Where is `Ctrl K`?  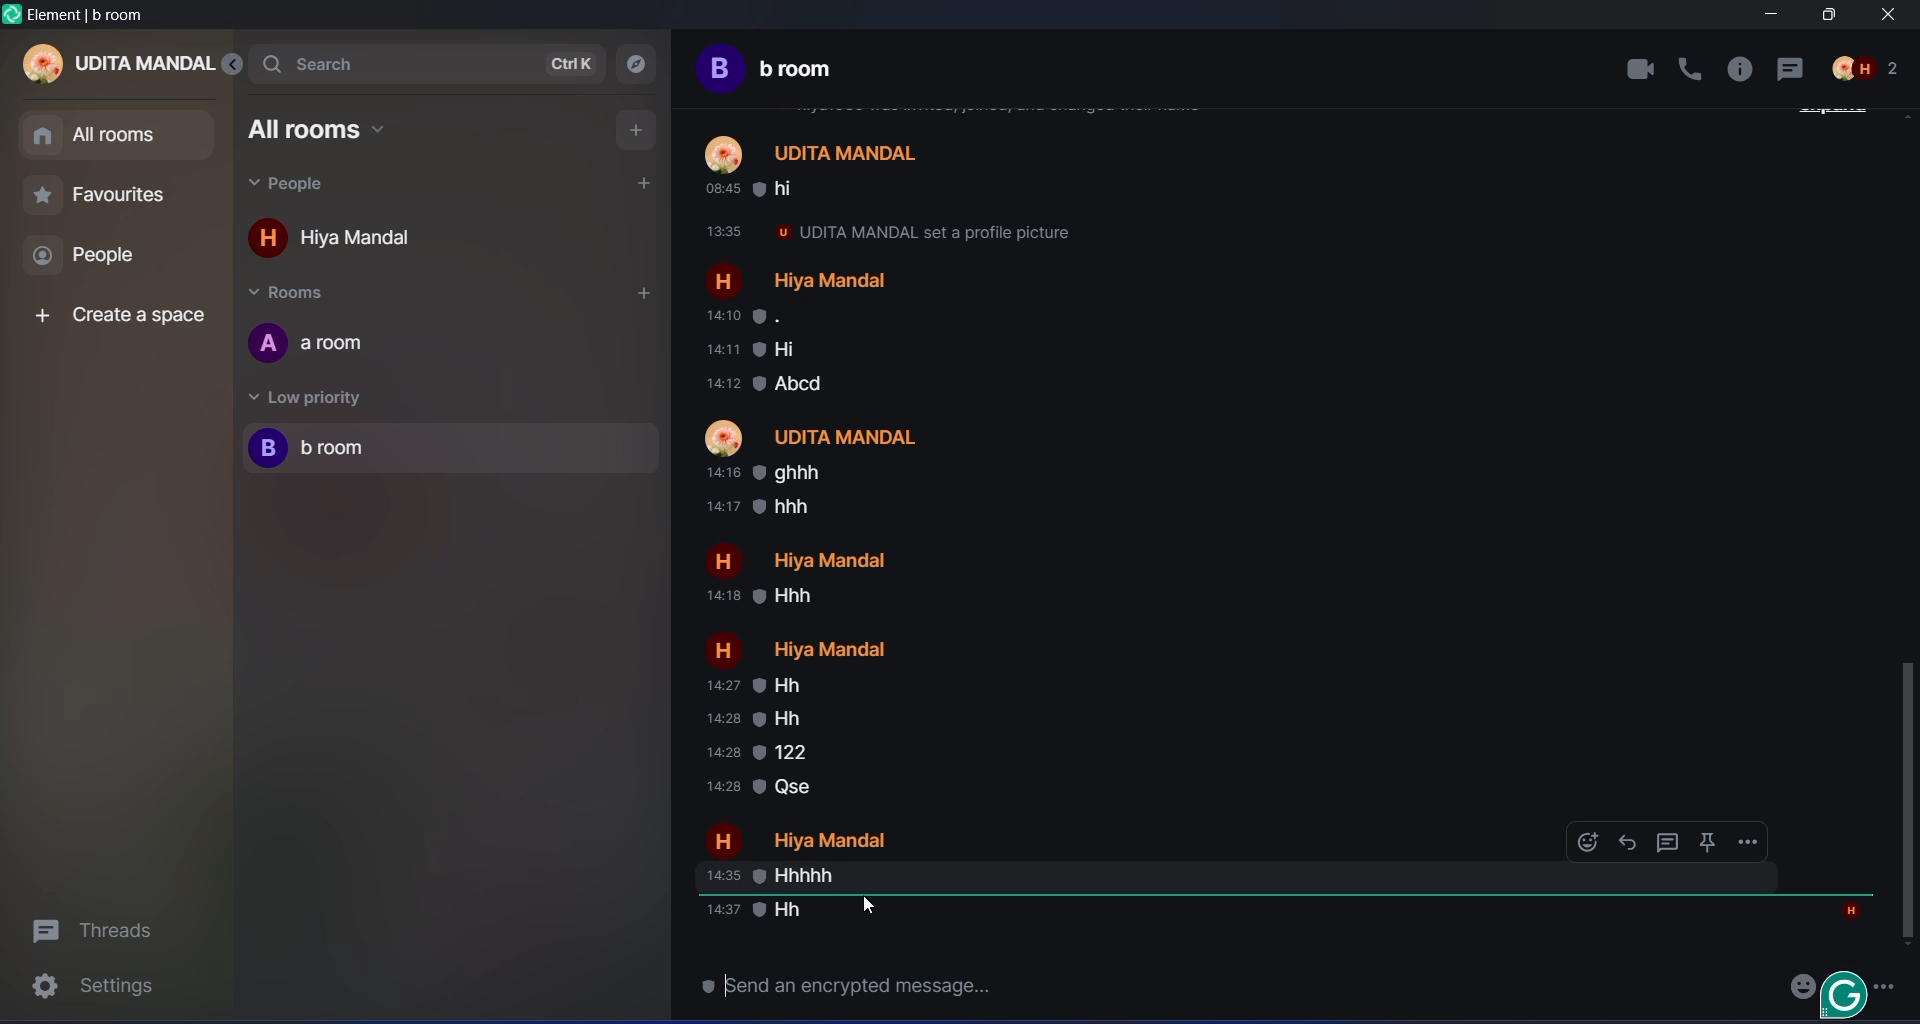
Ctrl K is located at coordinates (574, 64).